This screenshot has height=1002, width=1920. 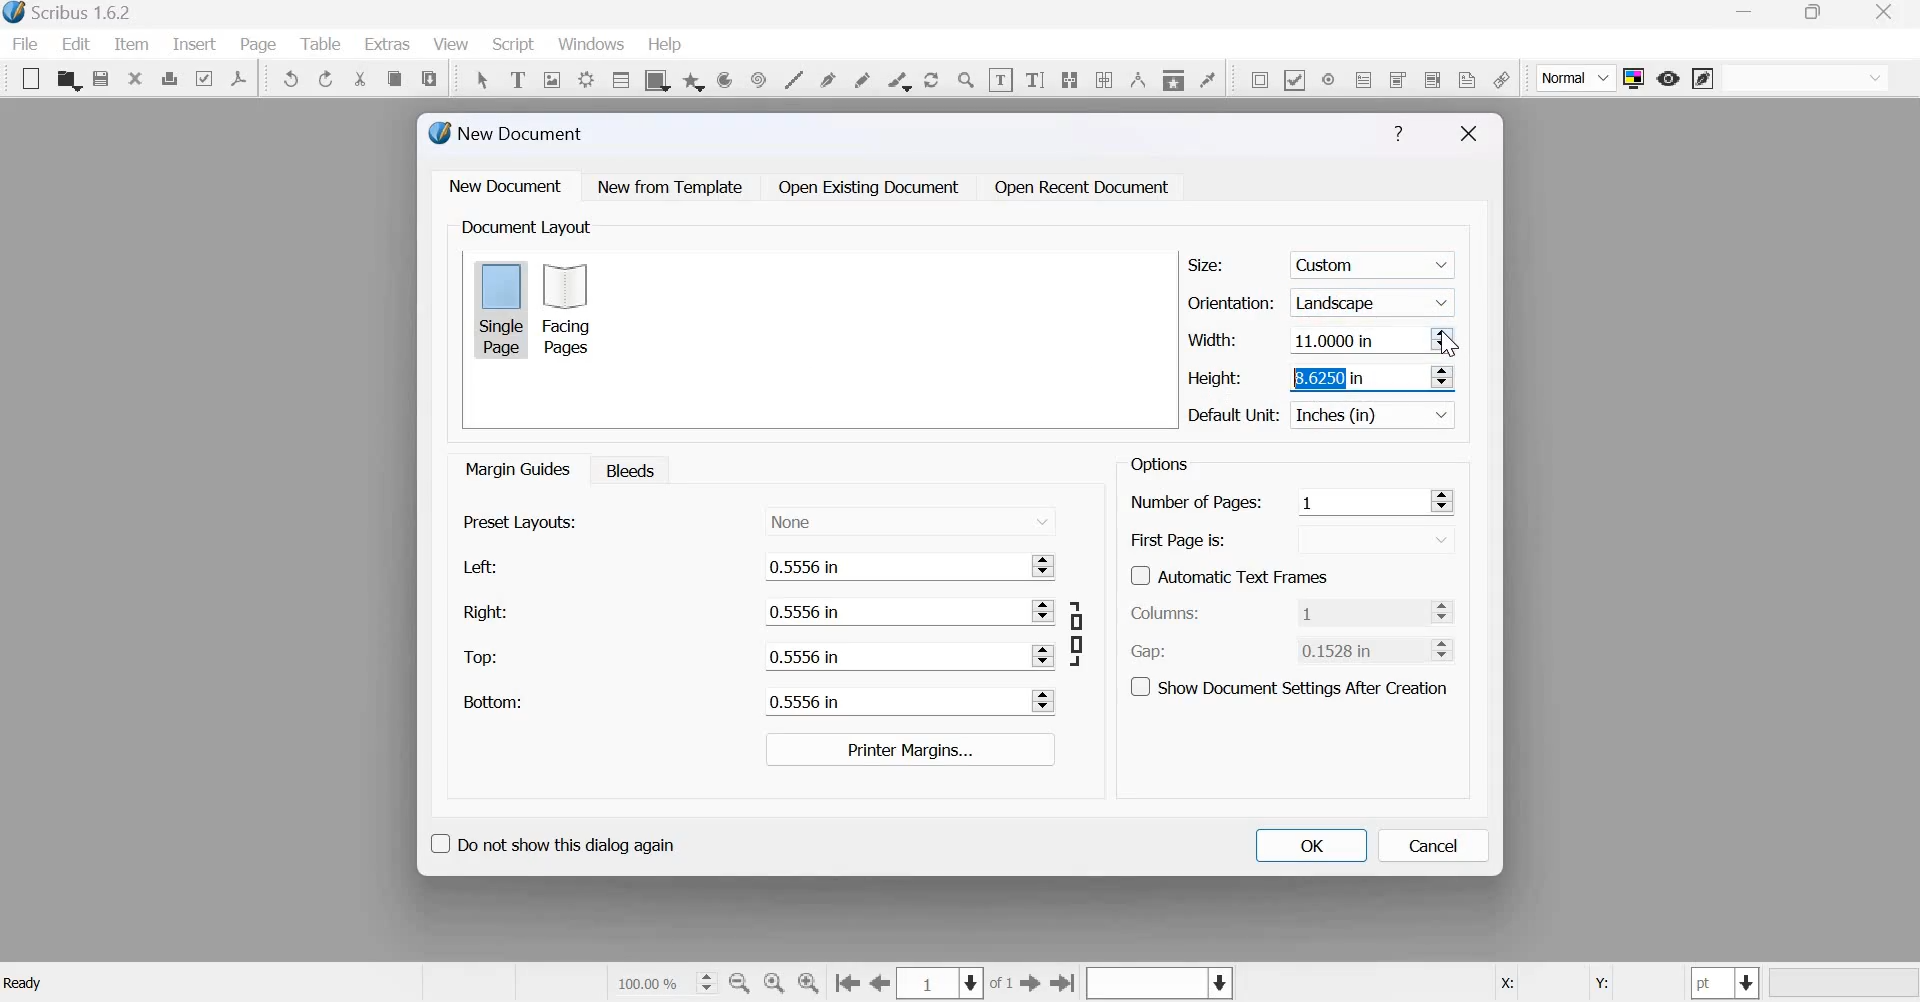 What do you see at coordinates (1505, 984) in the screenshot?
I see `X:` at bounding box center [1505, 984].